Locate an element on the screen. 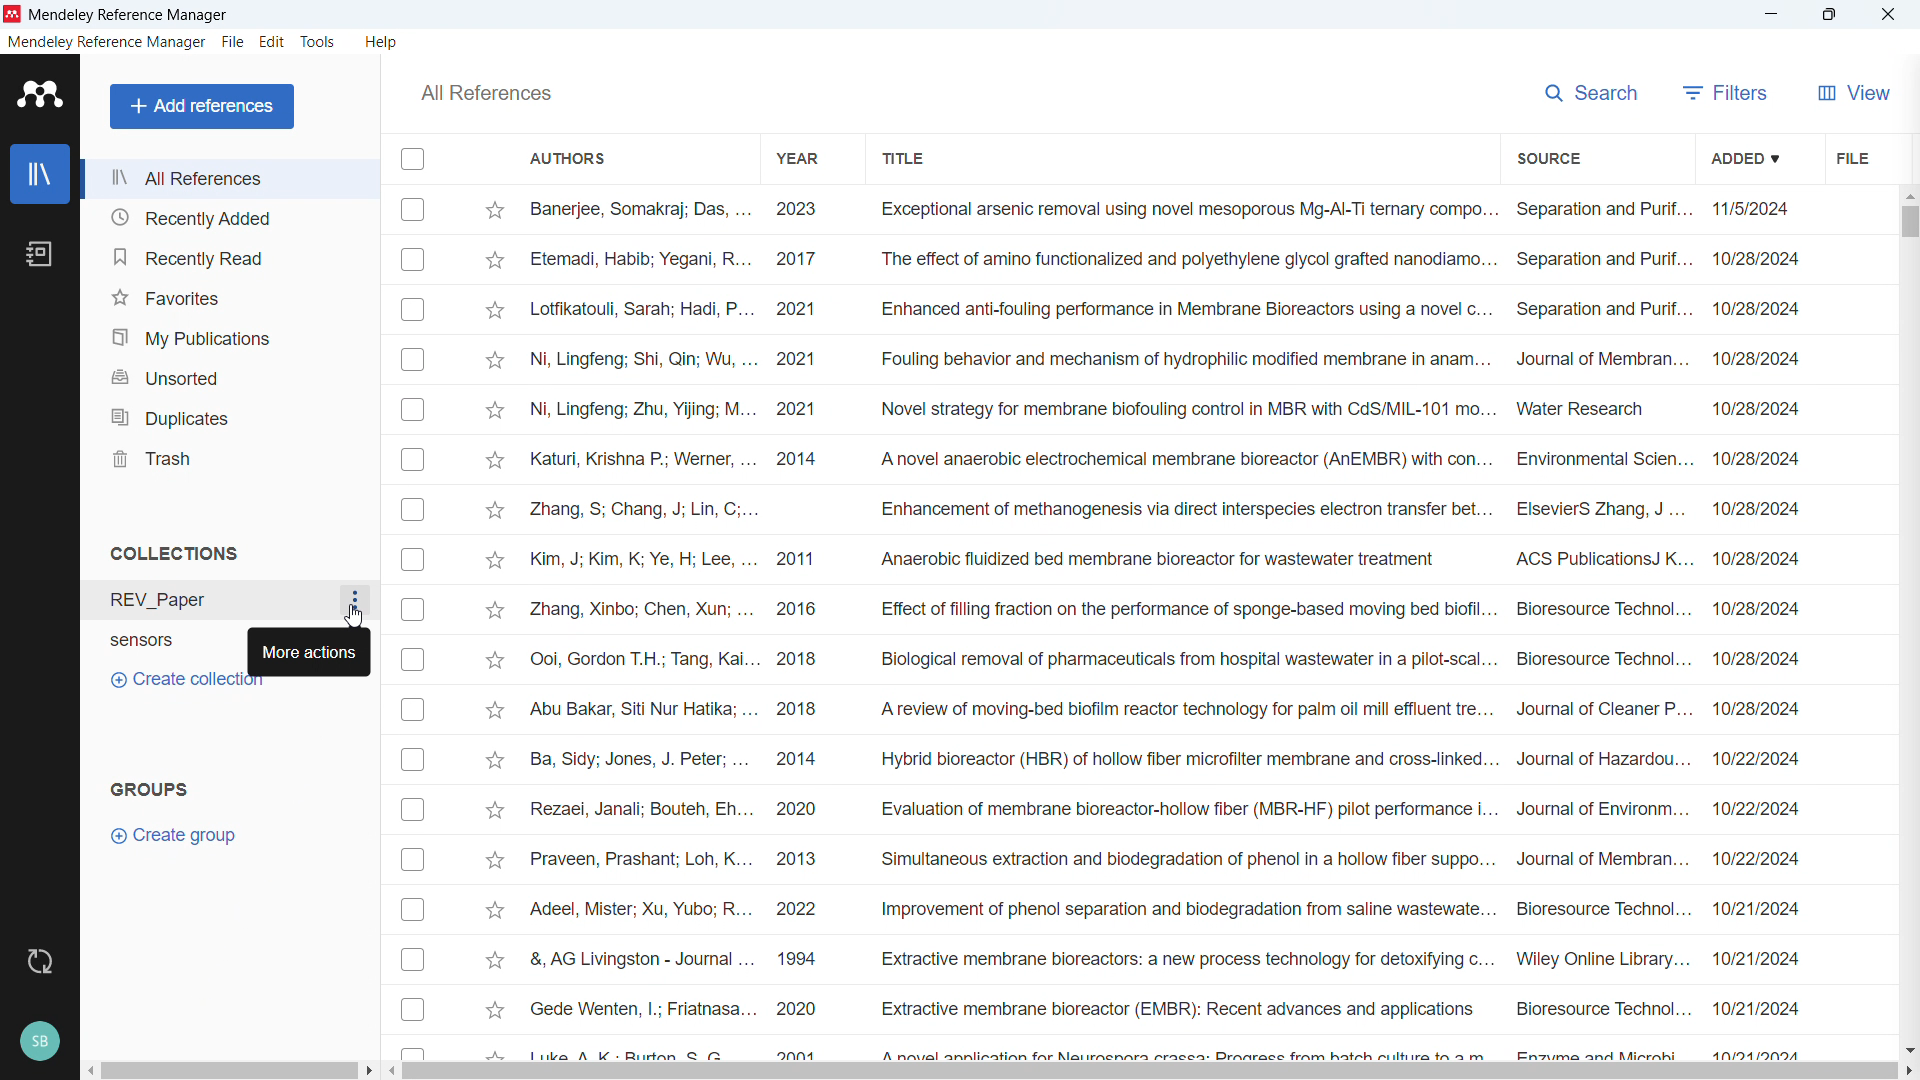  Lotfikatouli, Sarah; Hadi, P... 2021 Enhanced anti-fouling performance in Membrane Bioreactors using a novel c... Separation and Purif... 10/28/2024 is located at coordinates (1165, 309).